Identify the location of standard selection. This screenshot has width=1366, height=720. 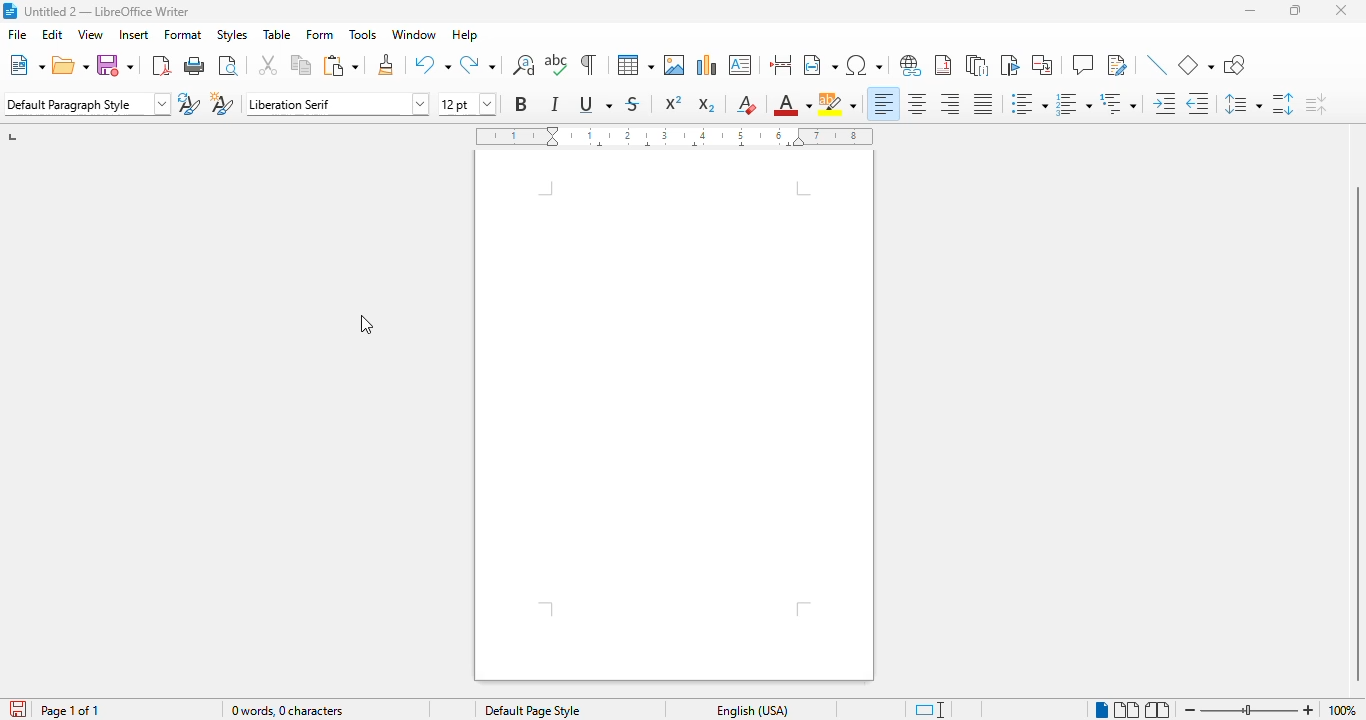
(930, 710).